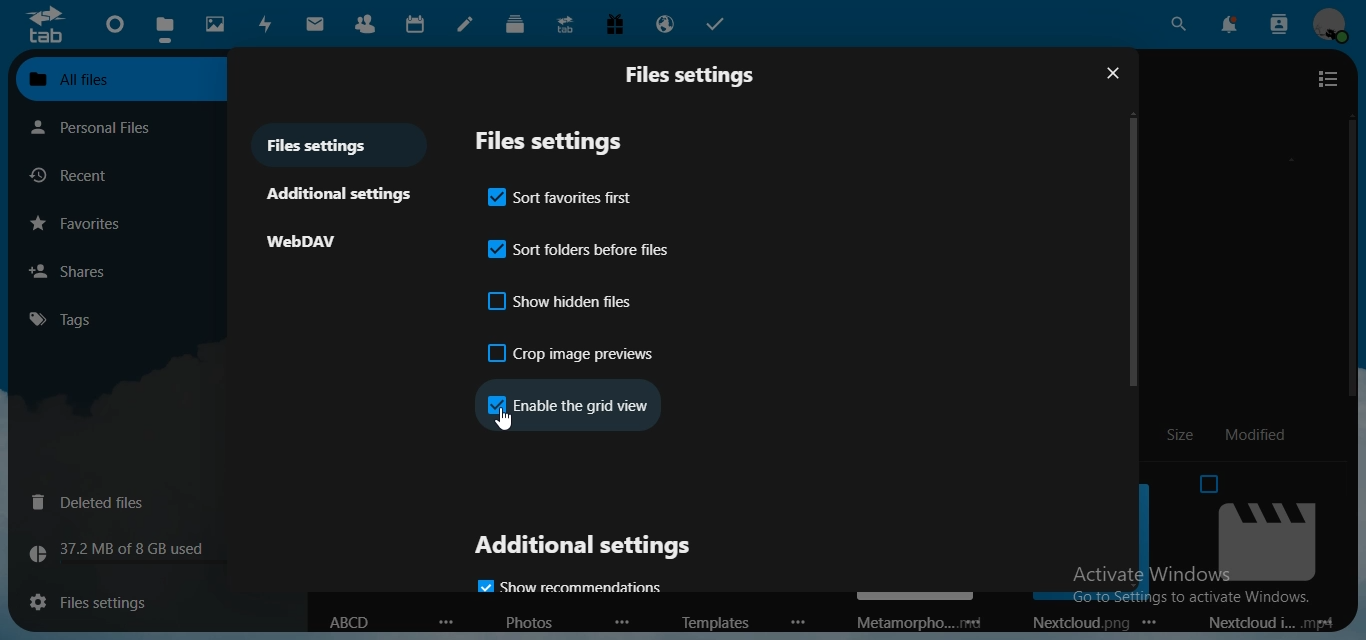  I want to click on close, so click(1113, 75).